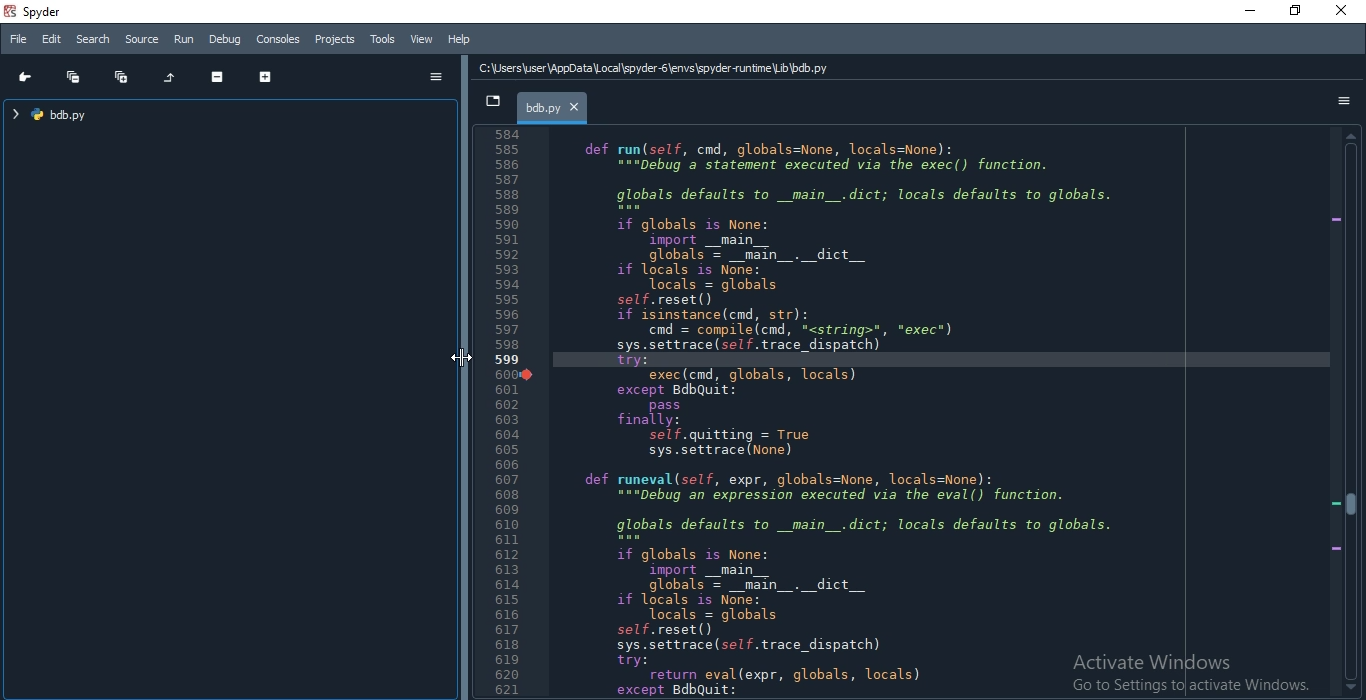 This screenshot has width=1366, height=700. I want to click on adjust pane, so click(464, 375).